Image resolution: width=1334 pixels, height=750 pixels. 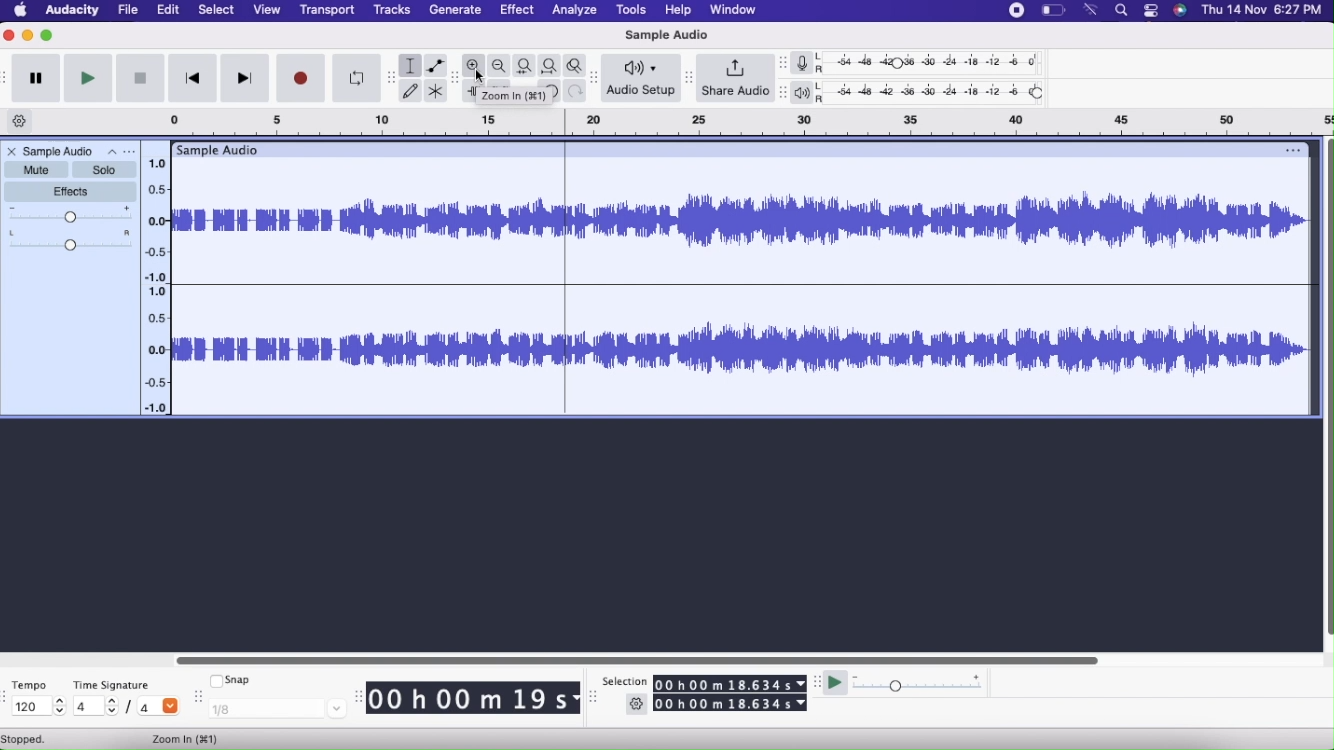 What do you see at coordinates (95, 707) in the screenshot?
I see `4` at bounding box center [95, 707].